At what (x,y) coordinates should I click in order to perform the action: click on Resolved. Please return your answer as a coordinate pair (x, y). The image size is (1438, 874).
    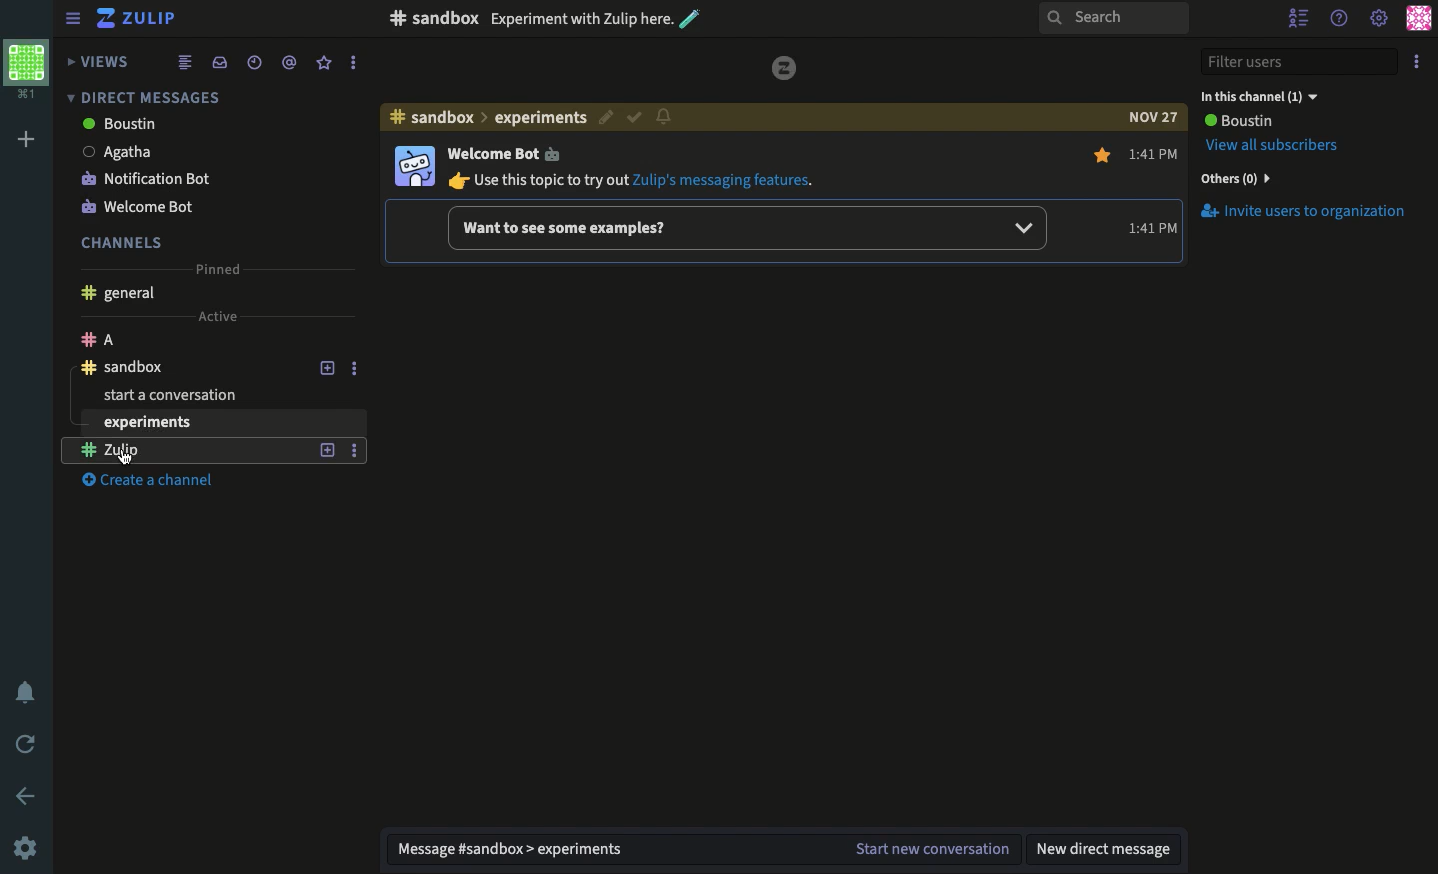
    Looking at the image, I should click on (688, 118).